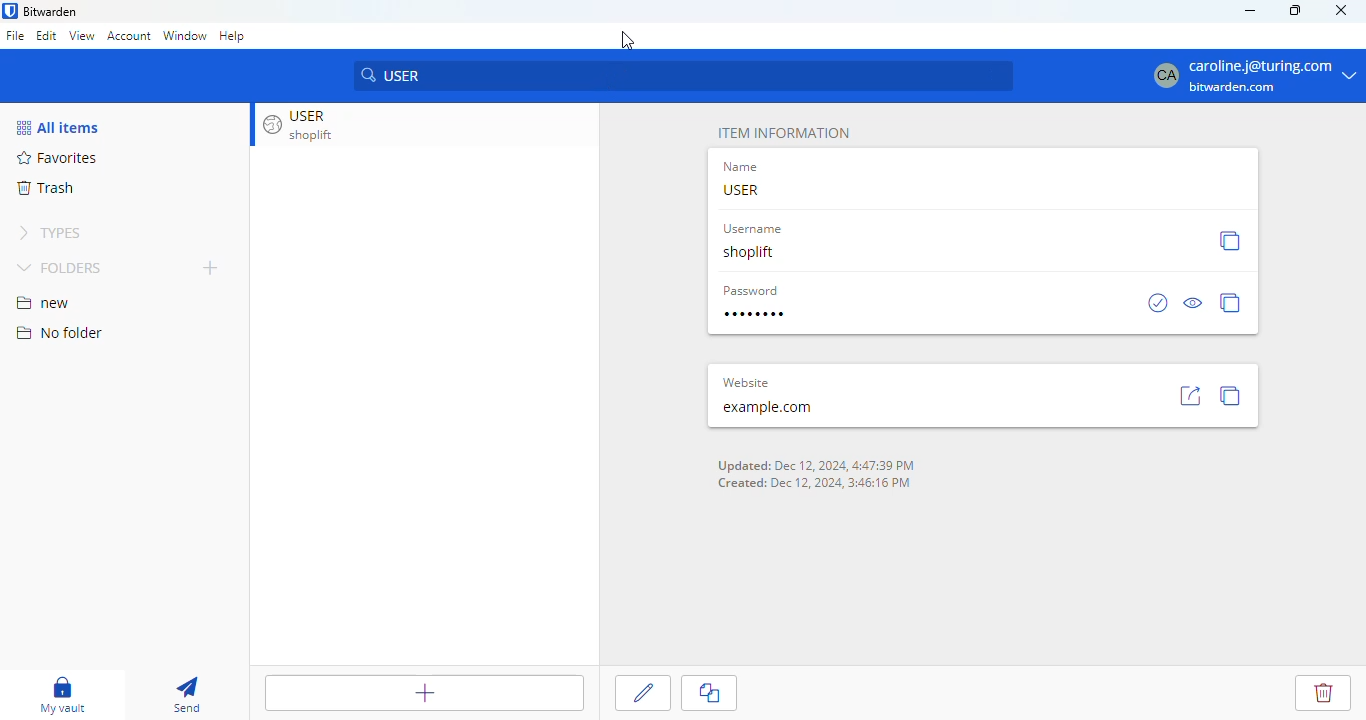  I want to click on view, so click(82, 35).